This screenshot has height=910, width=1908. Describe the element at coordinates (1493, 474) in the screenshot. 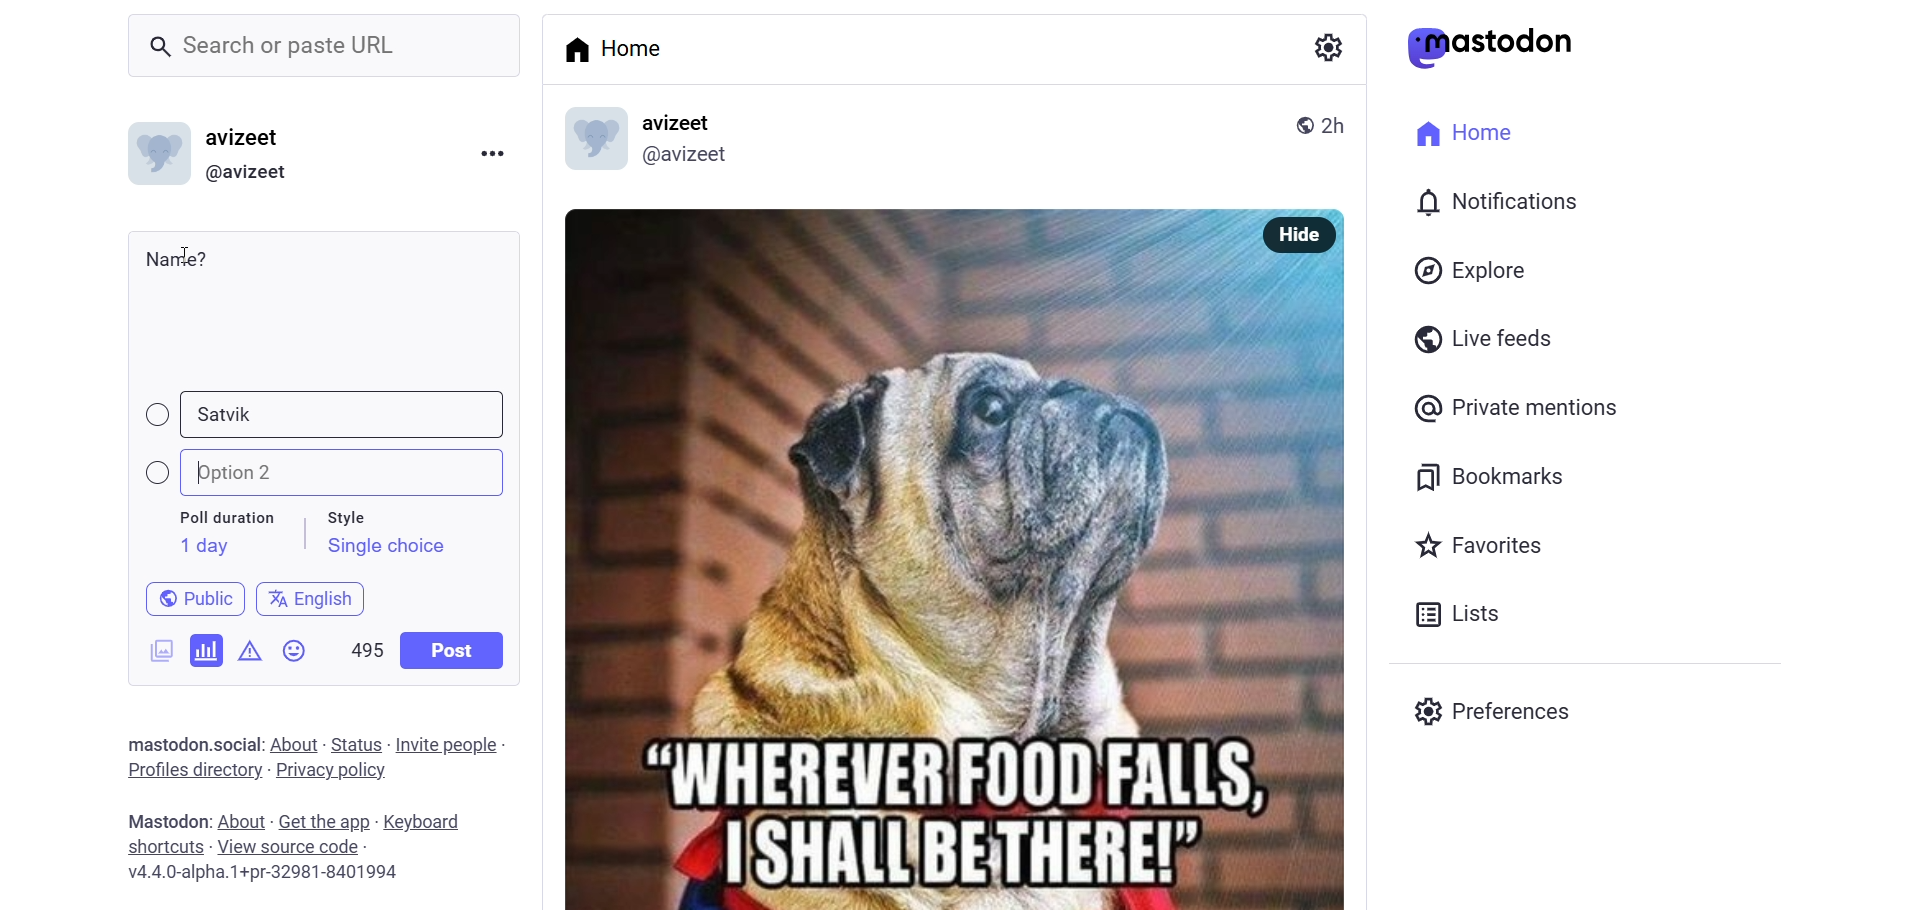

I see `bookmark` at that location.